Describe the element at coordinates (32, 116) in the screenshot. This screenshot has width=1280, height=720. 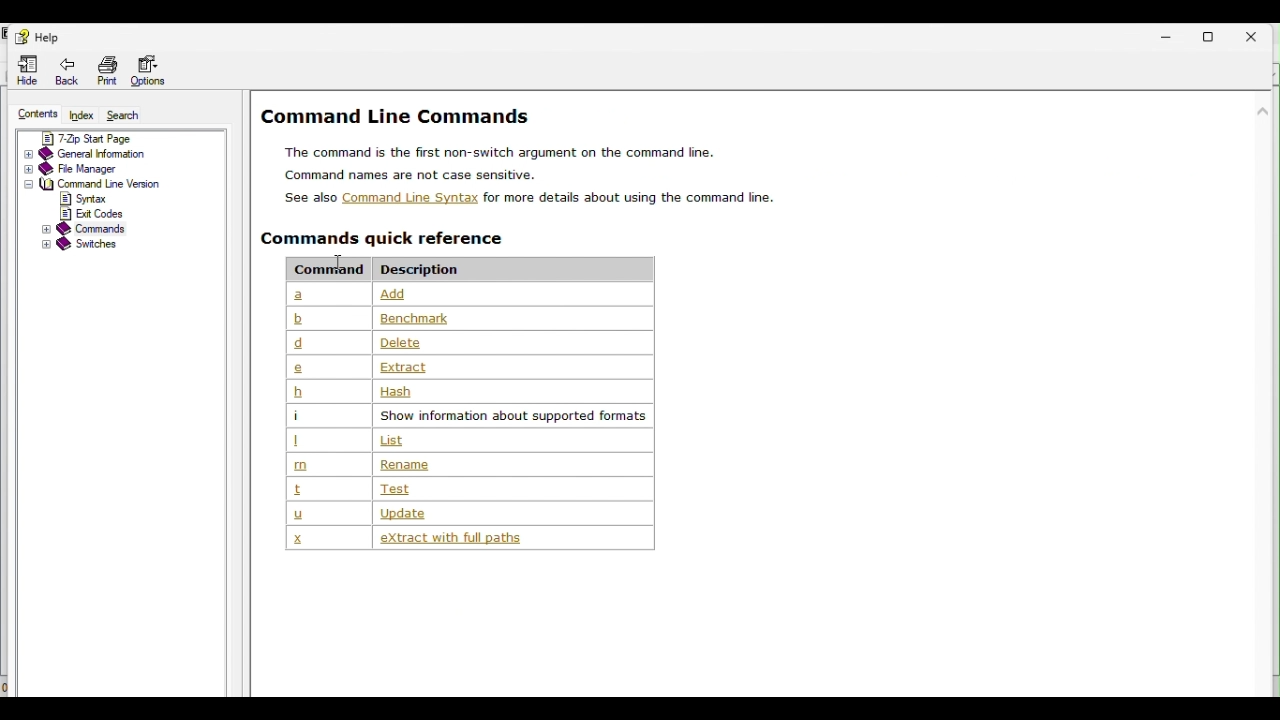
I see `Contents` at that location.